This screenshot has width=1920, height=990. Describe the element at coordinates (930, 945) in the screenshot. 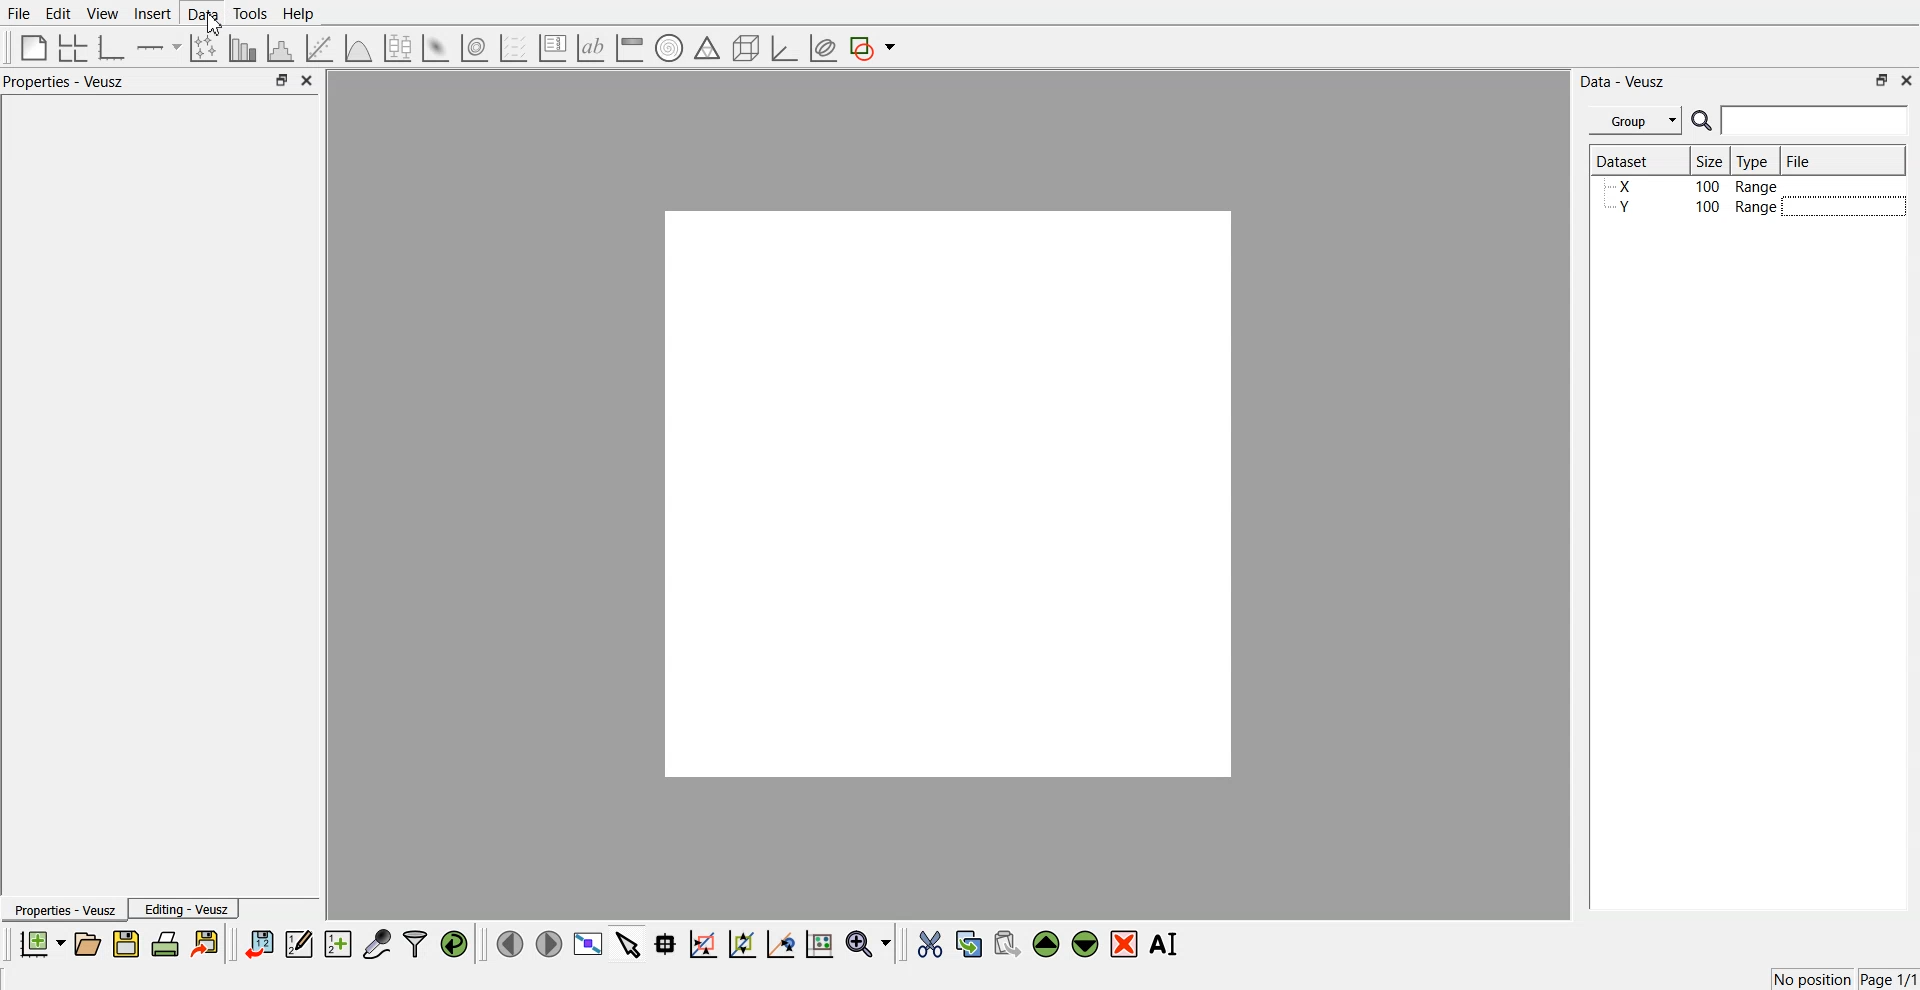

I see `Cut the selected widget` at that location.